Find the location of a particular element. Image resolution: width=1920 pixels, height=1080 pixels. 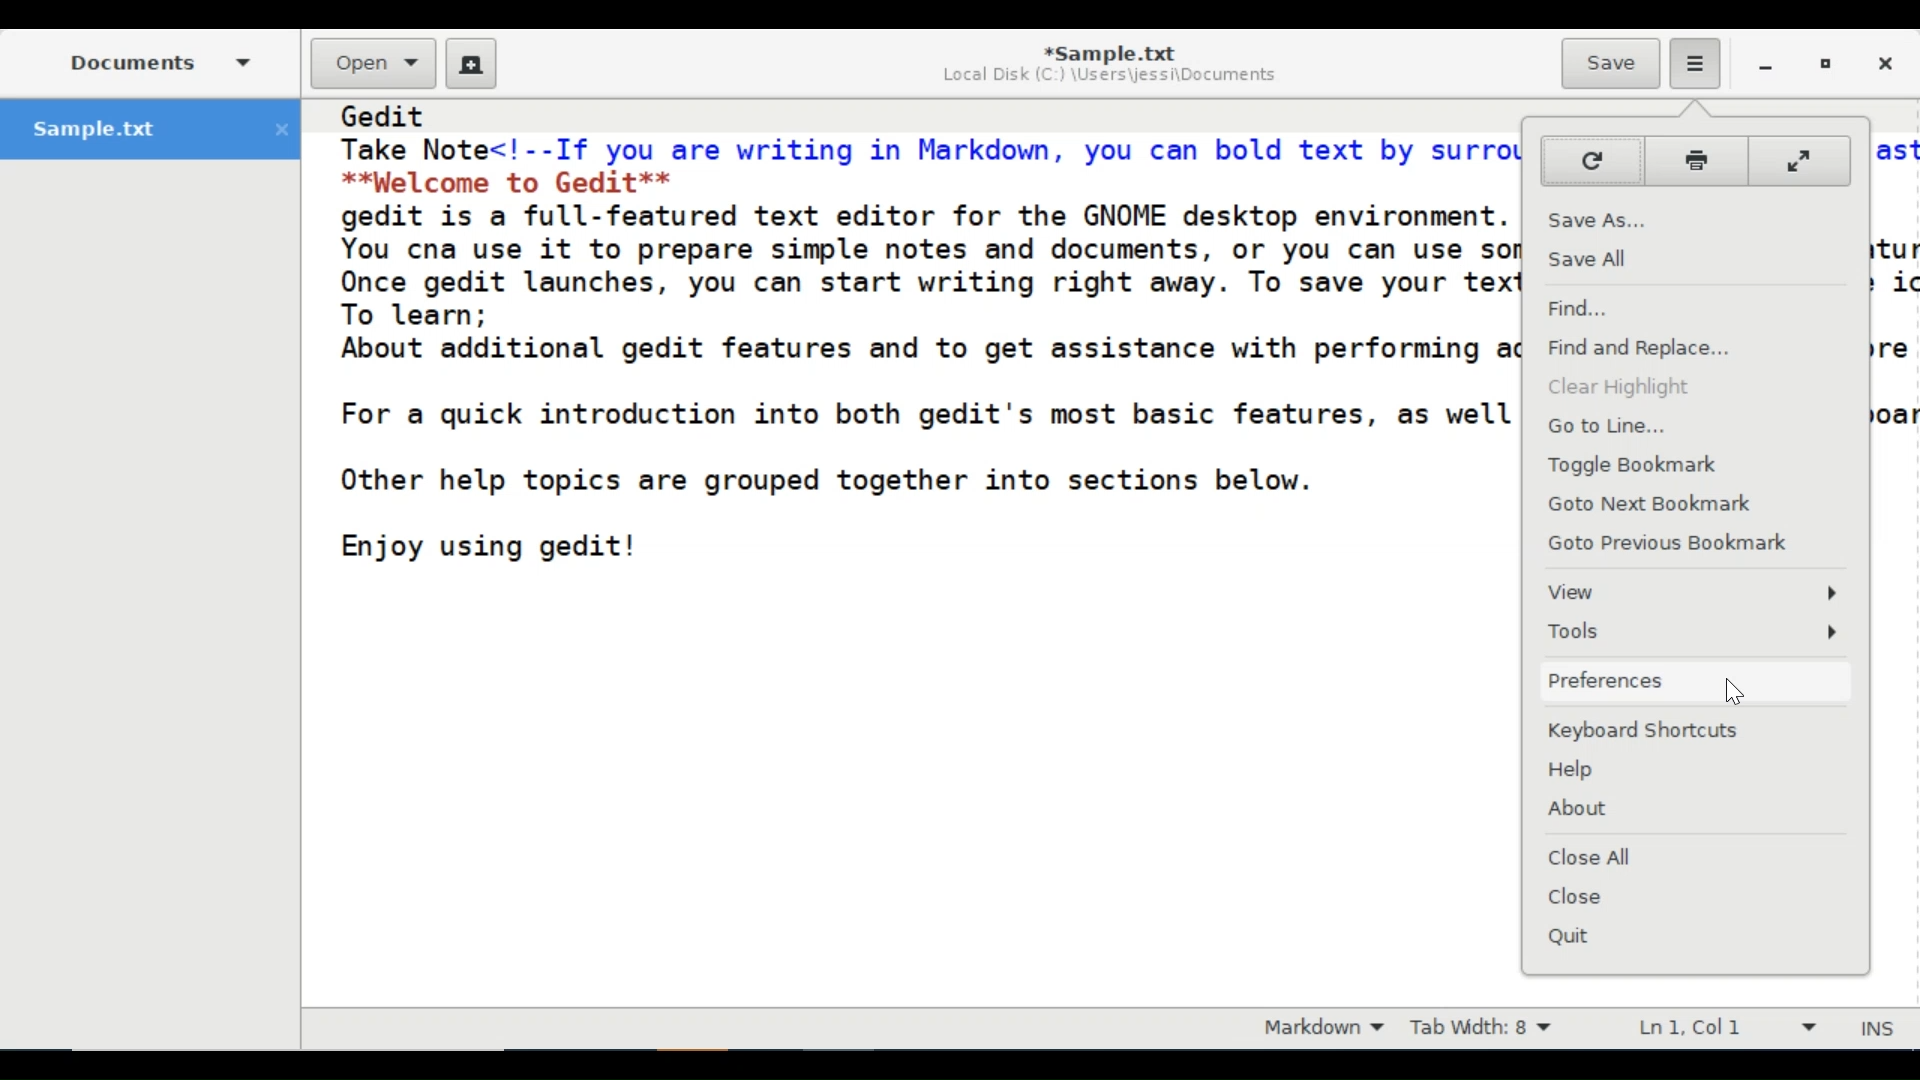

Close is located at coordinates (1886, 60).